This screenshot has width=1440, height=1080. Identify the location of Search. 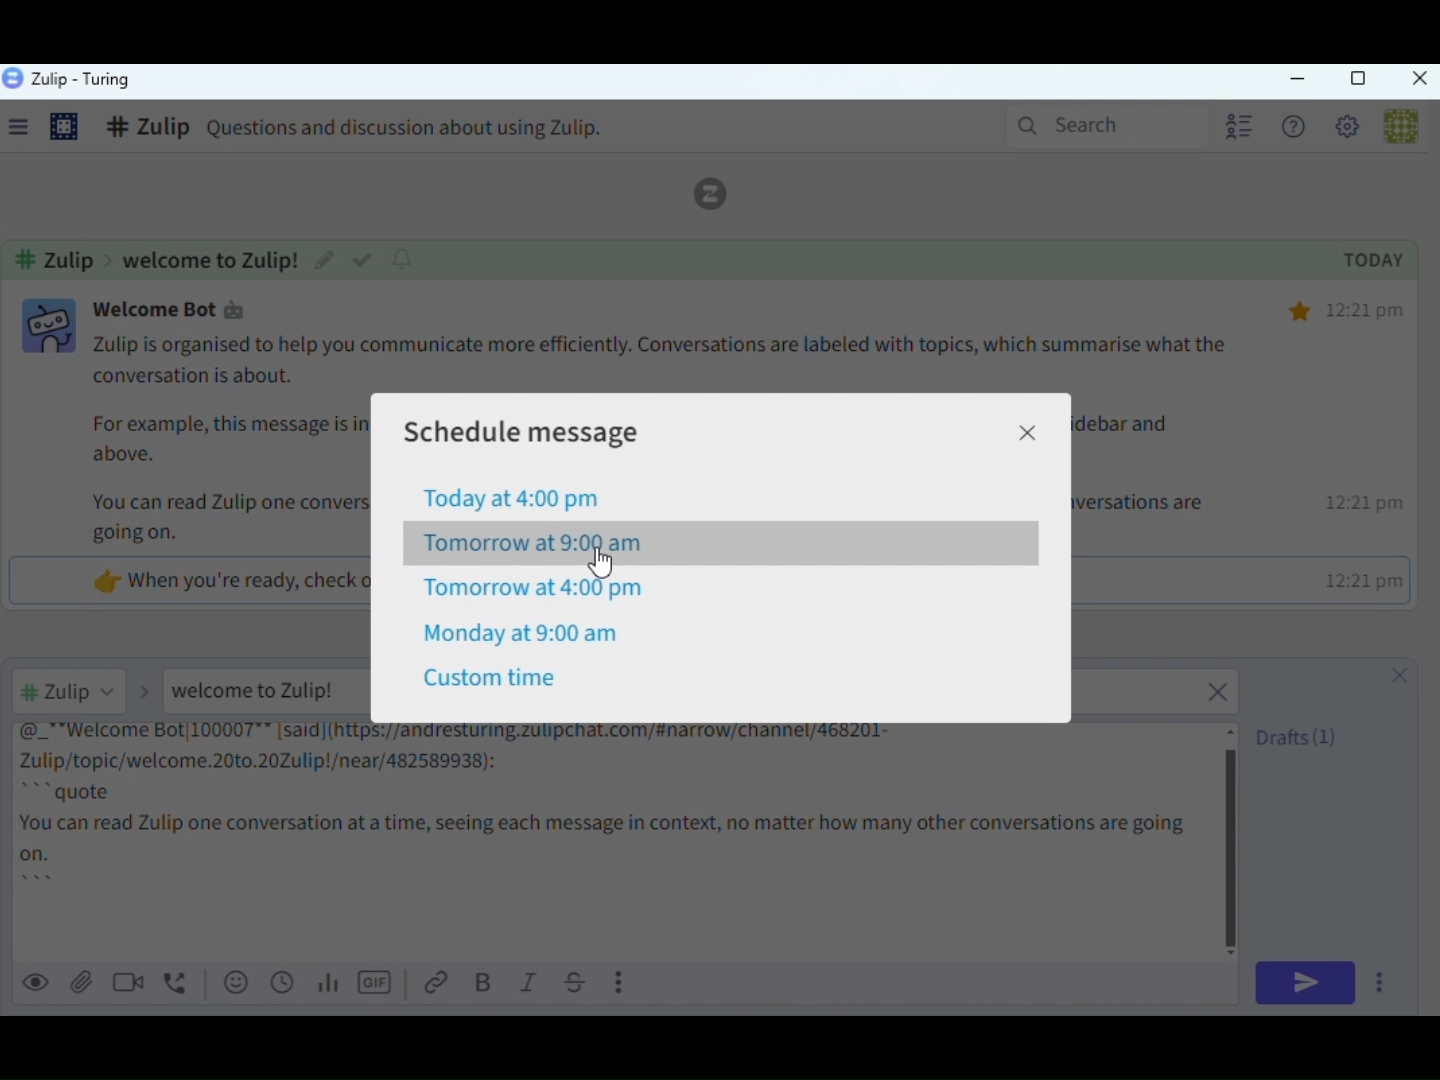
(1102, 124).